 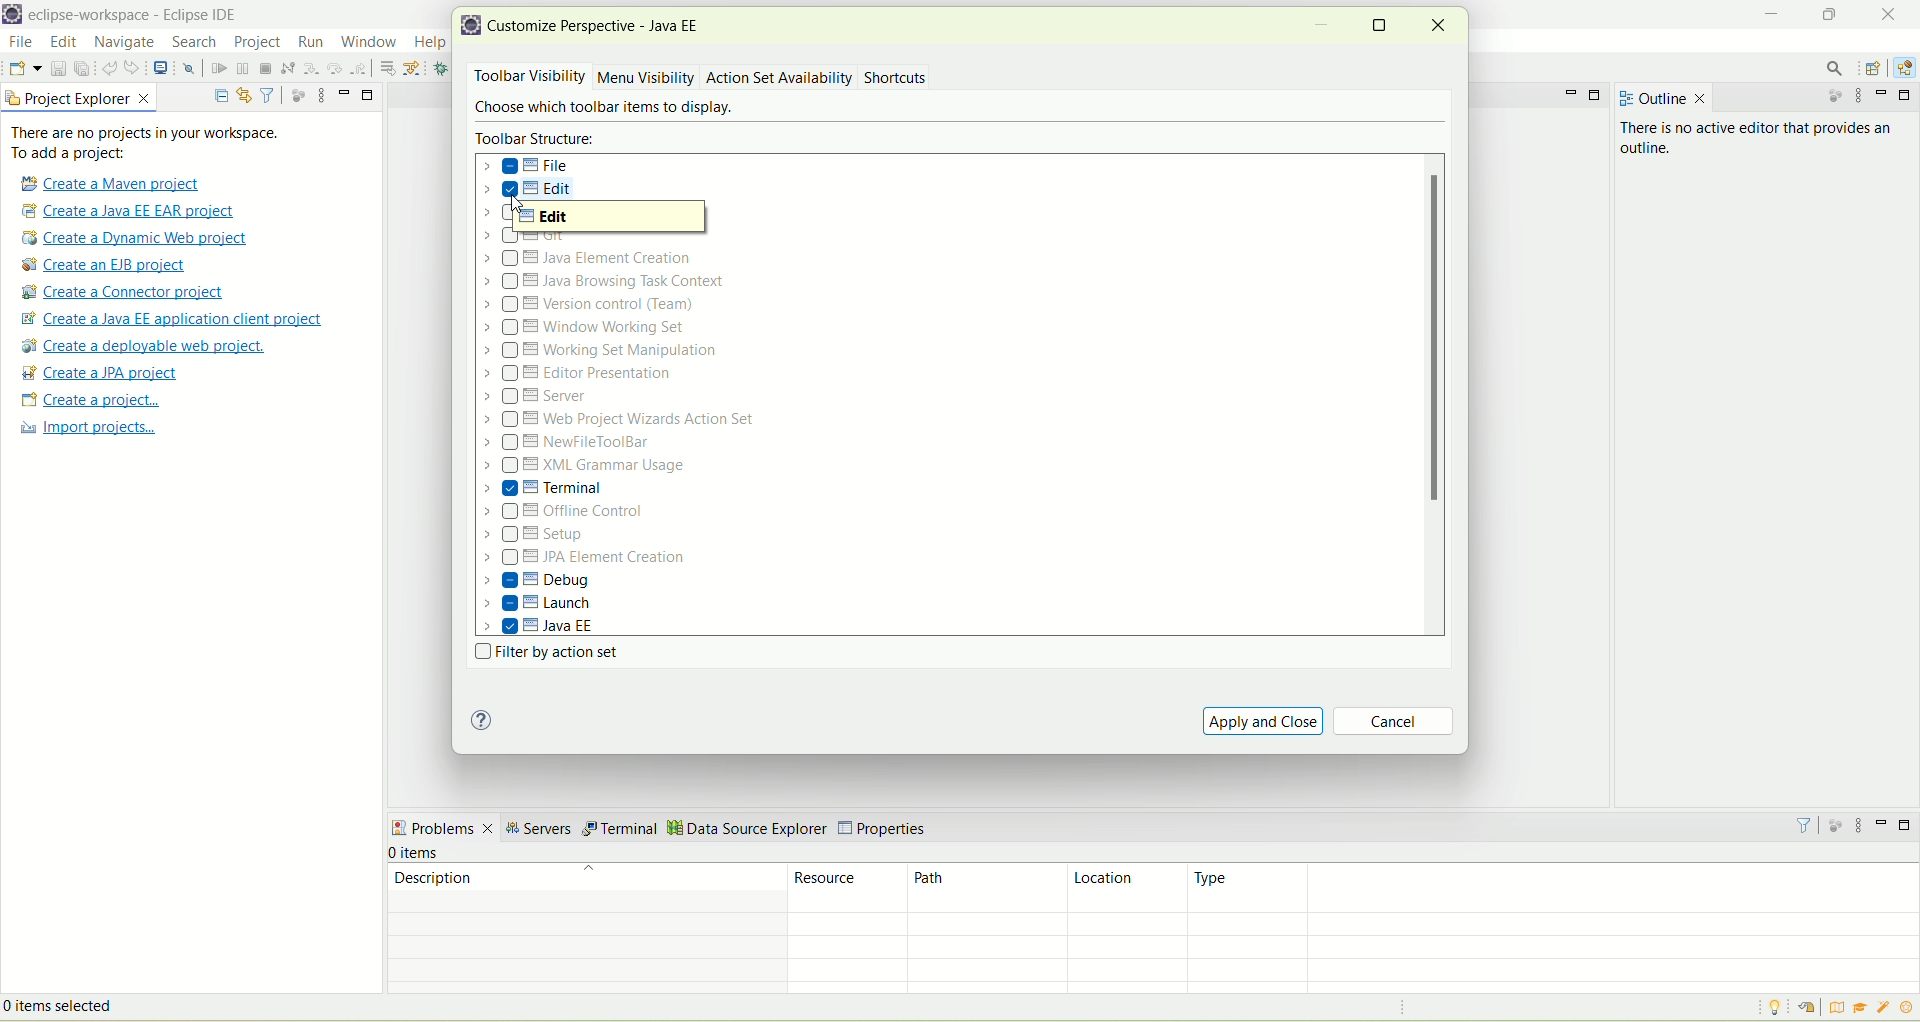 What do you see at coordinates (541, 626) in the screenshot?
I see `Java EE` at bounding box center [541, 626].